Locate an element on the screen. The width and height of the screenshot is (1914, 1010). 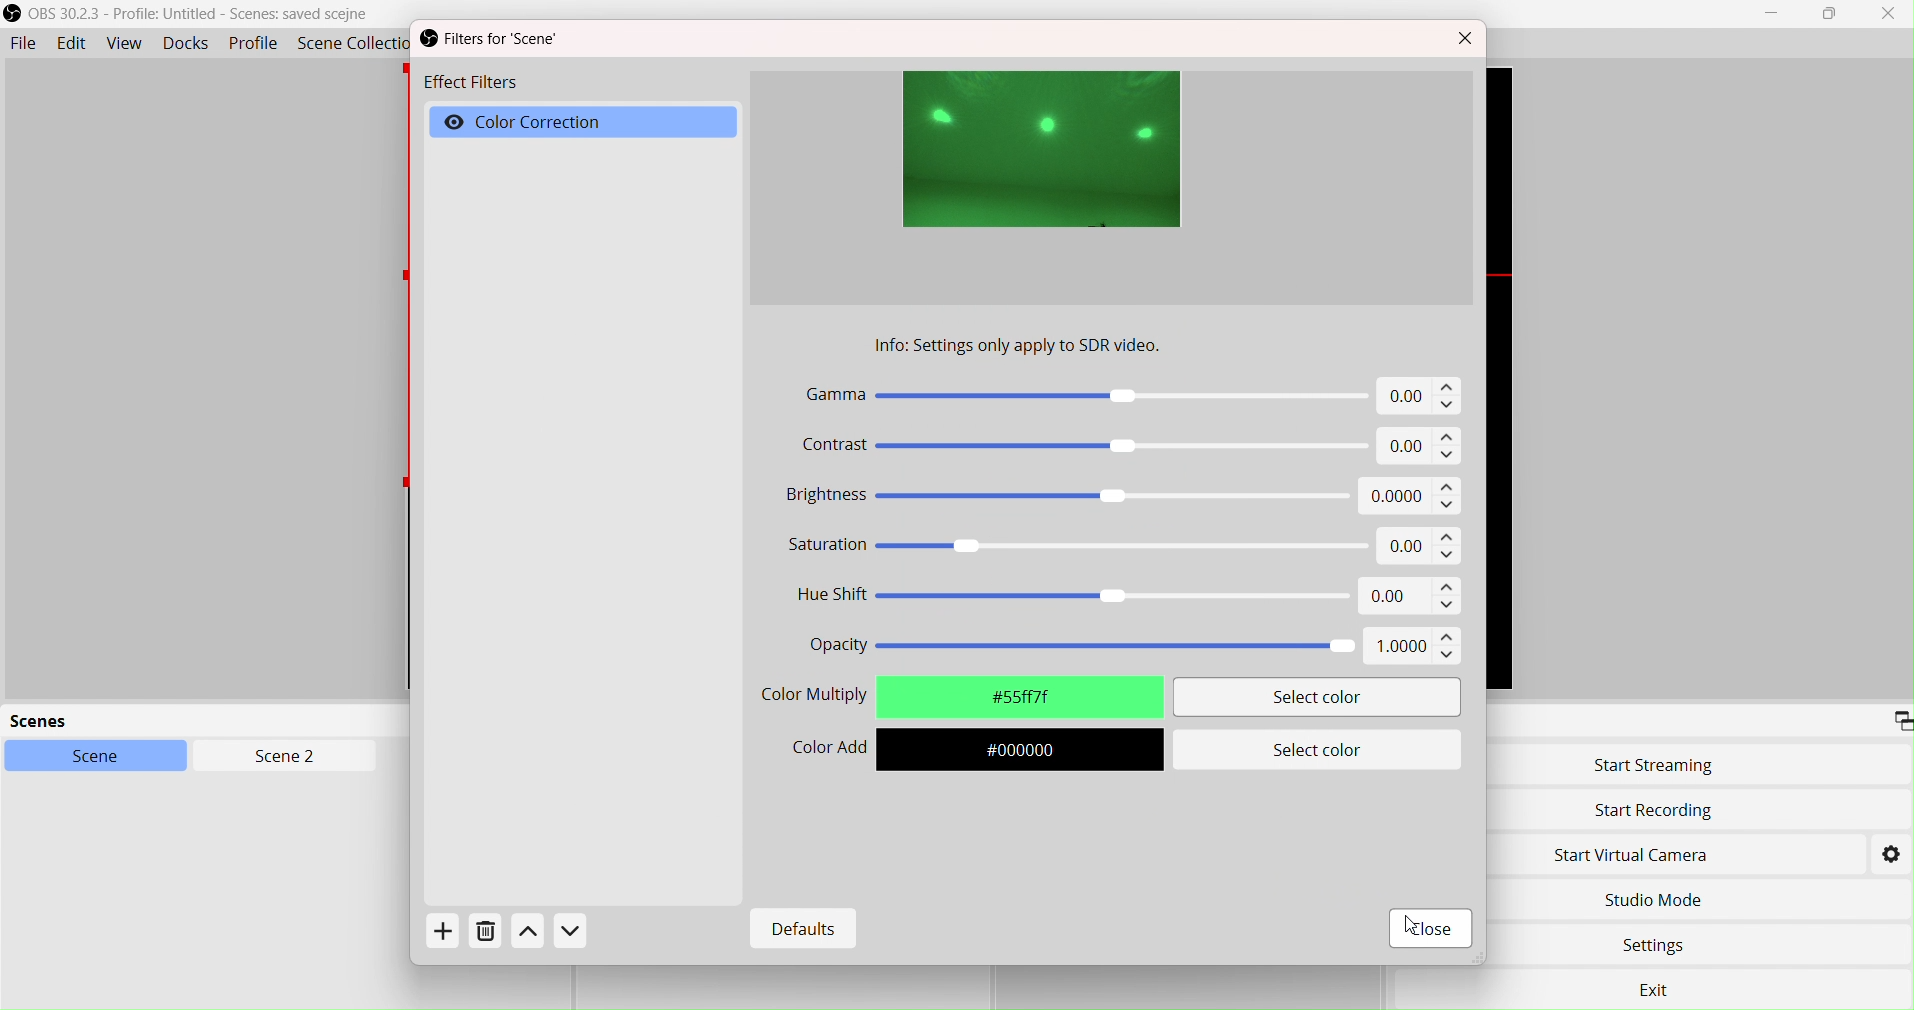
Settings is located at coordinates (1891, 853).